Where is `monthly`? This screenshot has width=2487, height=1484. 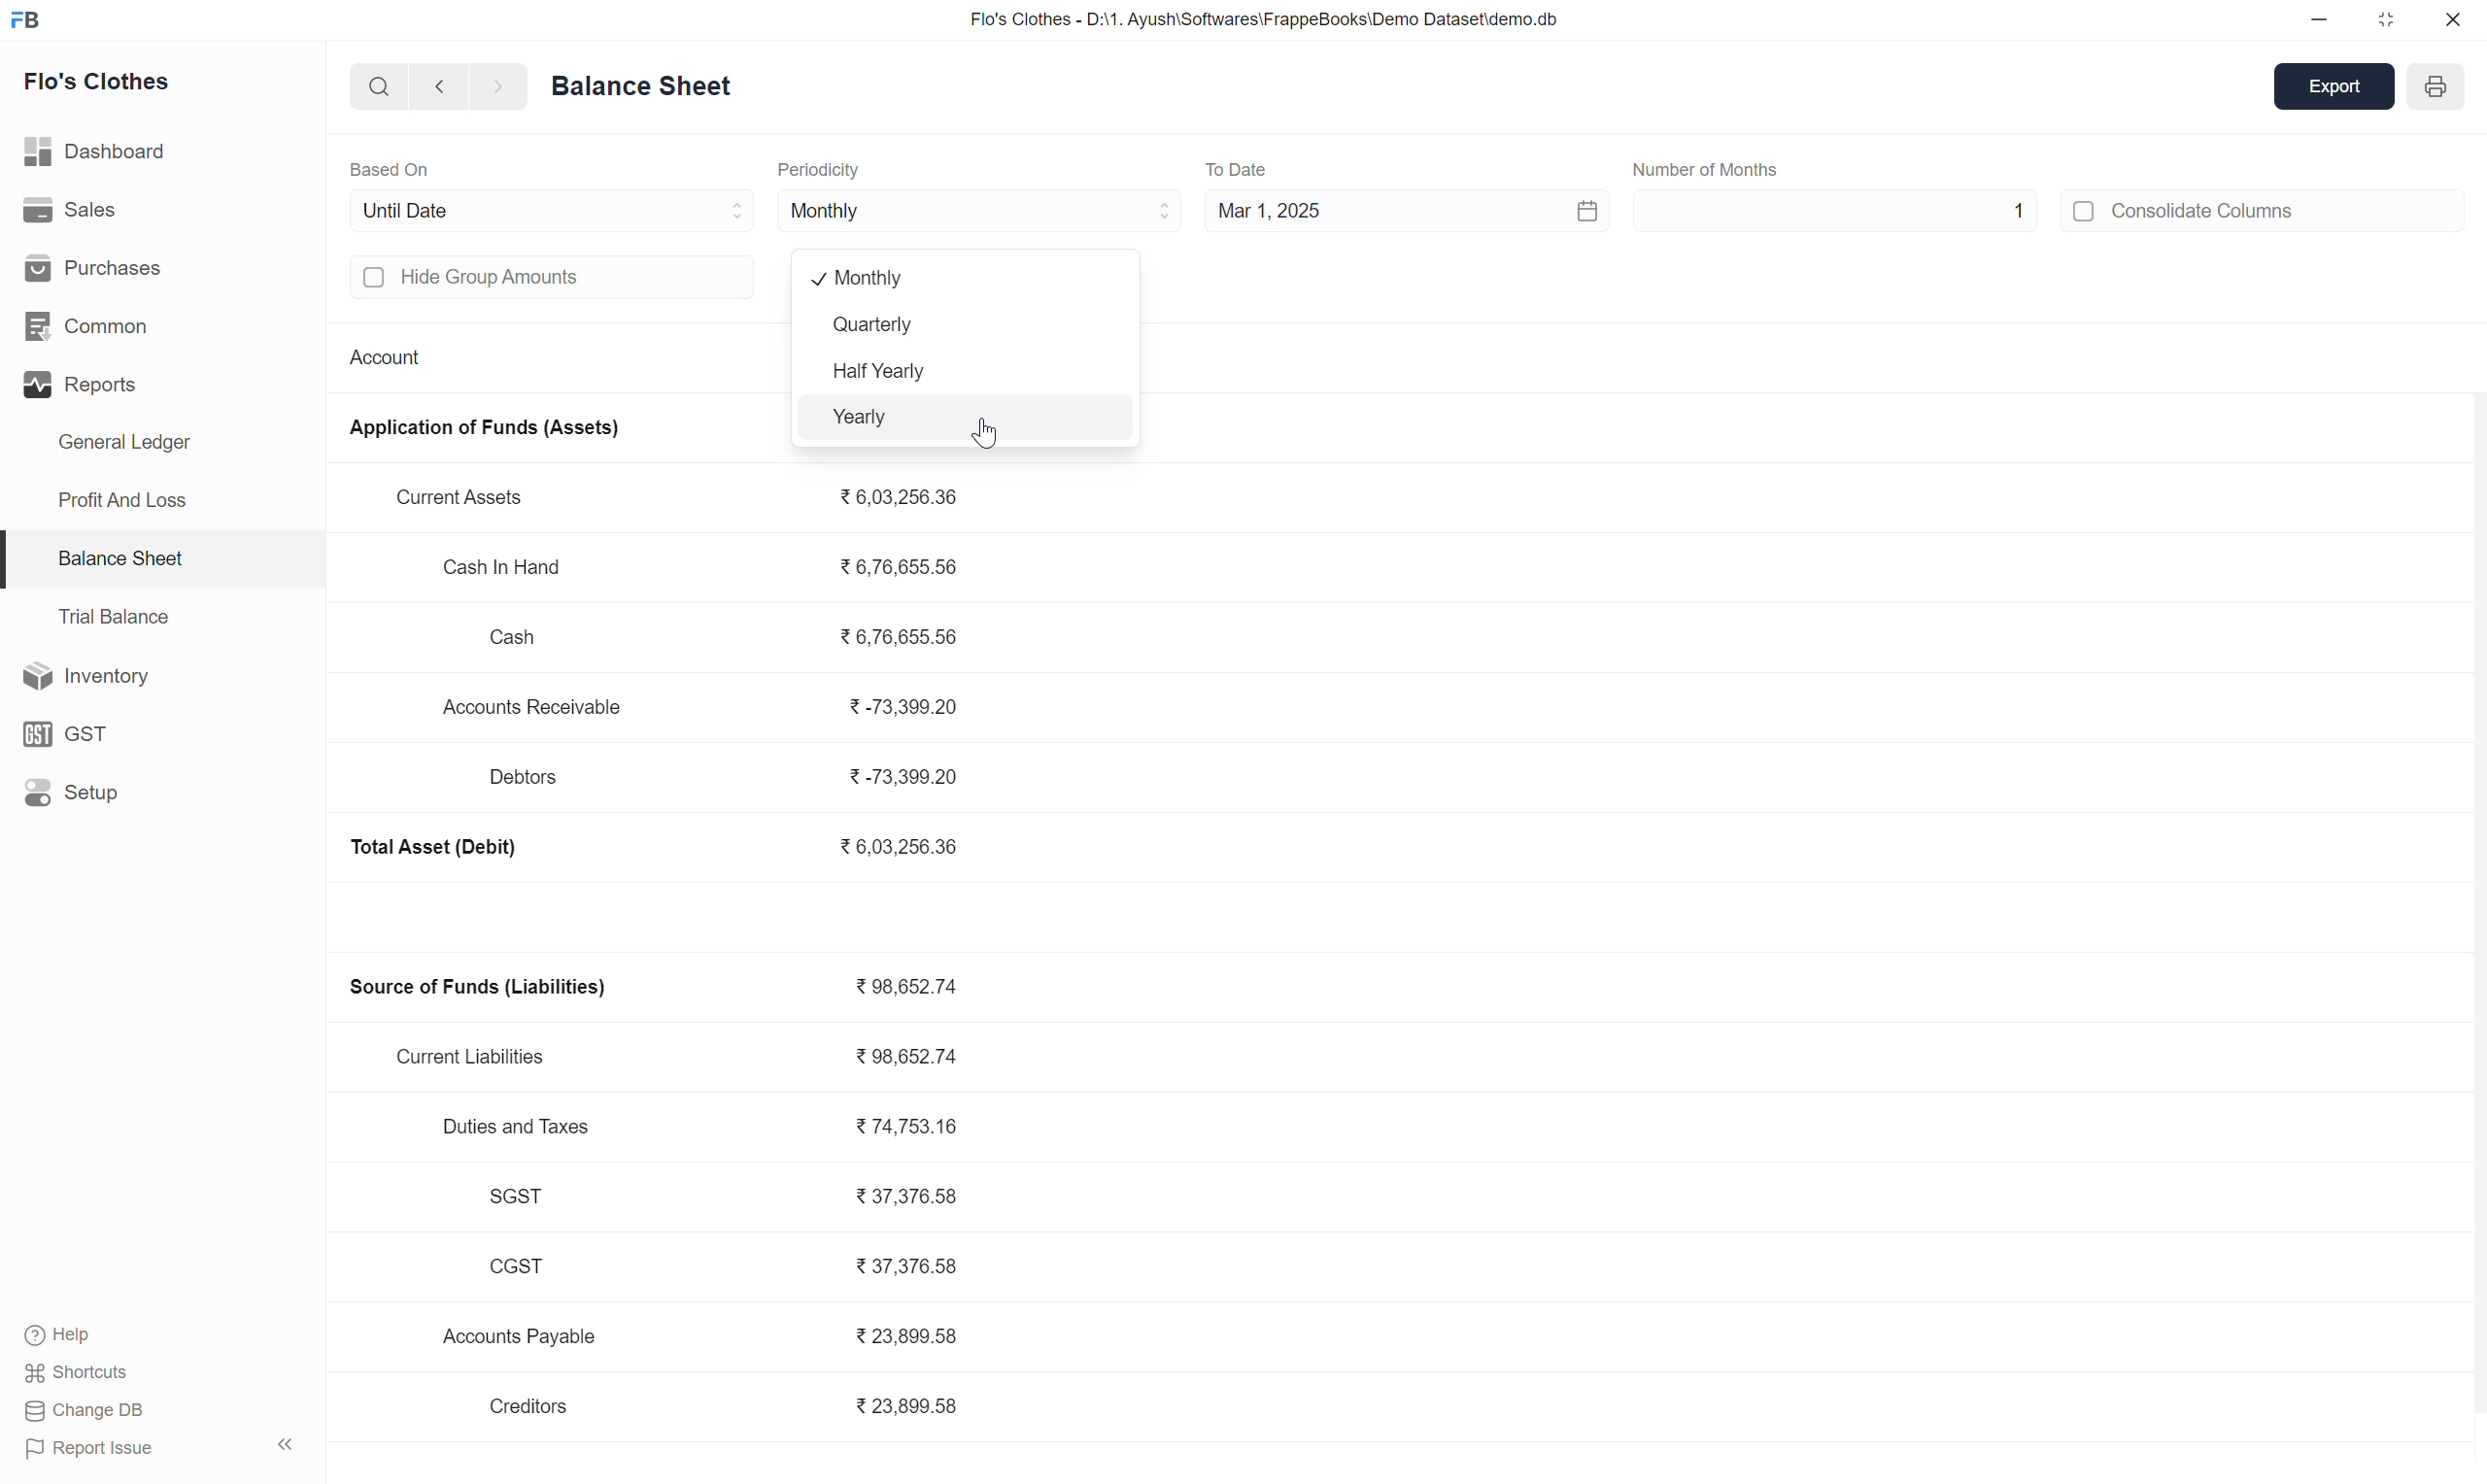 monthly is located at coordinates (865, 278).